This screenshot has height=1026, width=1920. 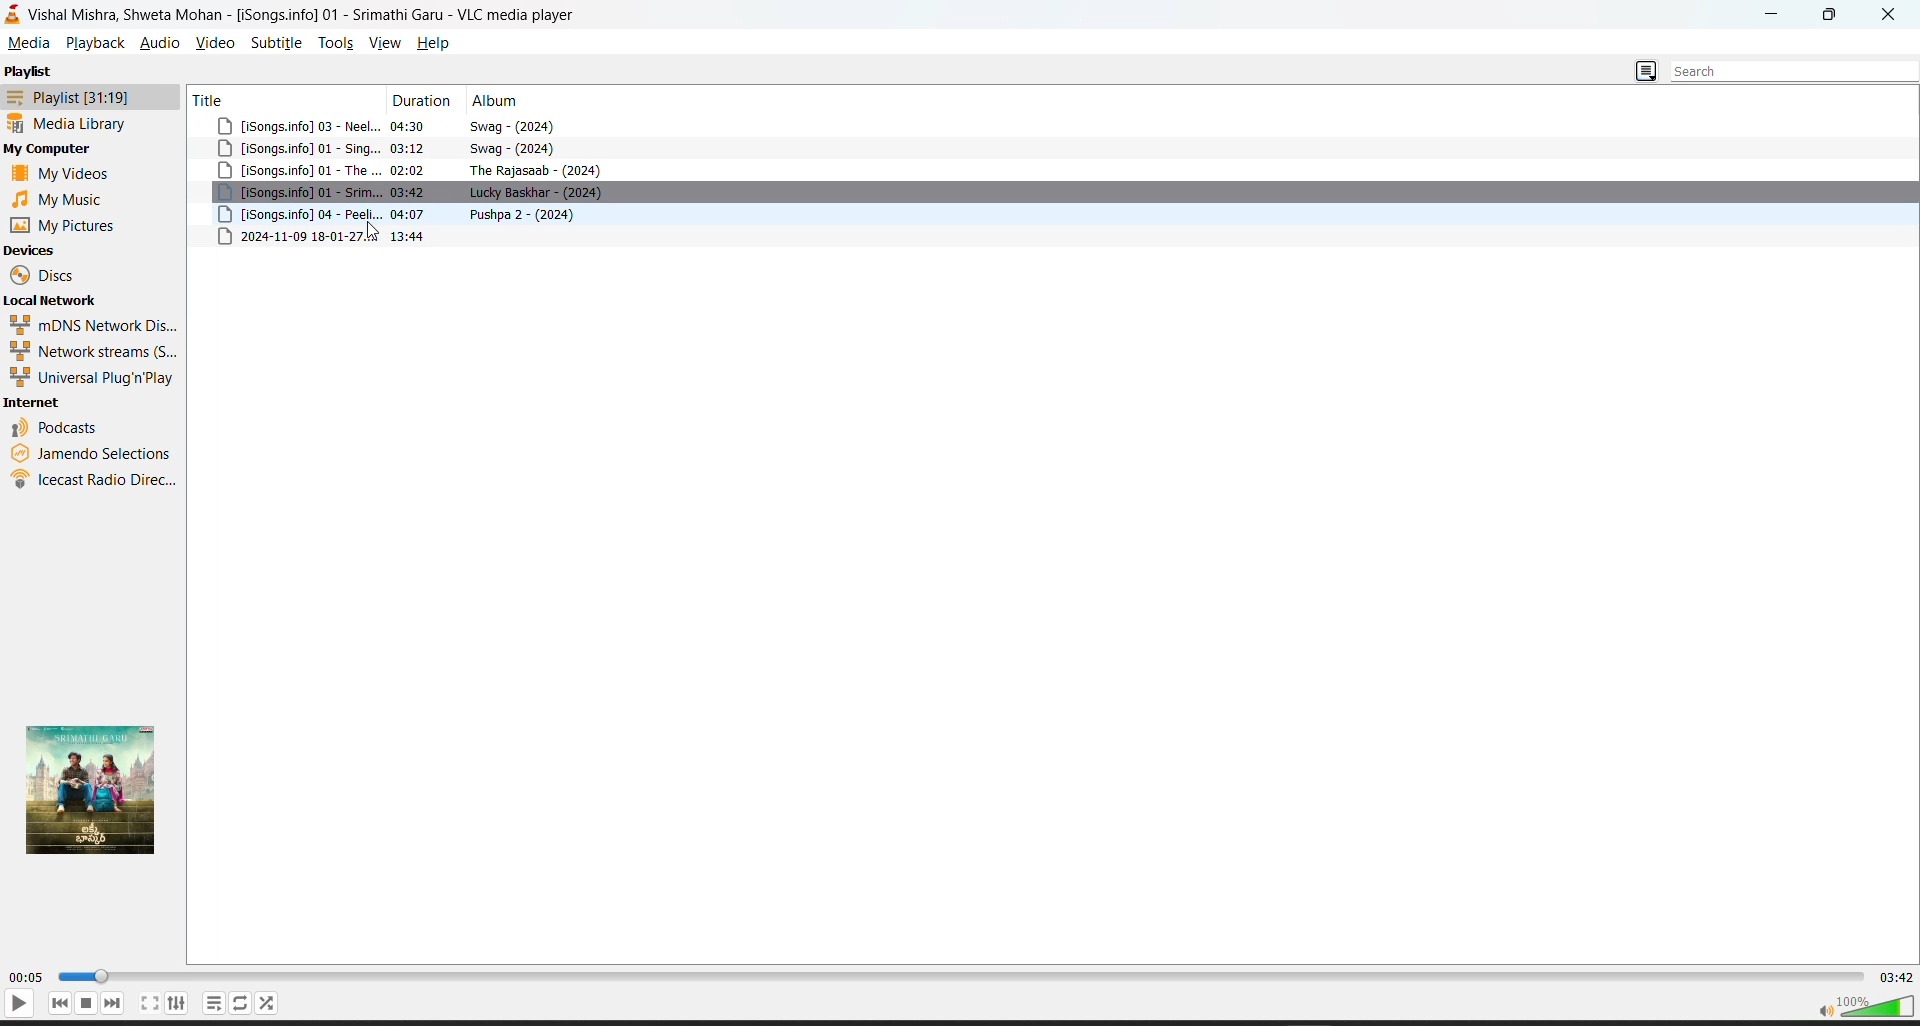 I want to click on video, so click(x=213, y=41).